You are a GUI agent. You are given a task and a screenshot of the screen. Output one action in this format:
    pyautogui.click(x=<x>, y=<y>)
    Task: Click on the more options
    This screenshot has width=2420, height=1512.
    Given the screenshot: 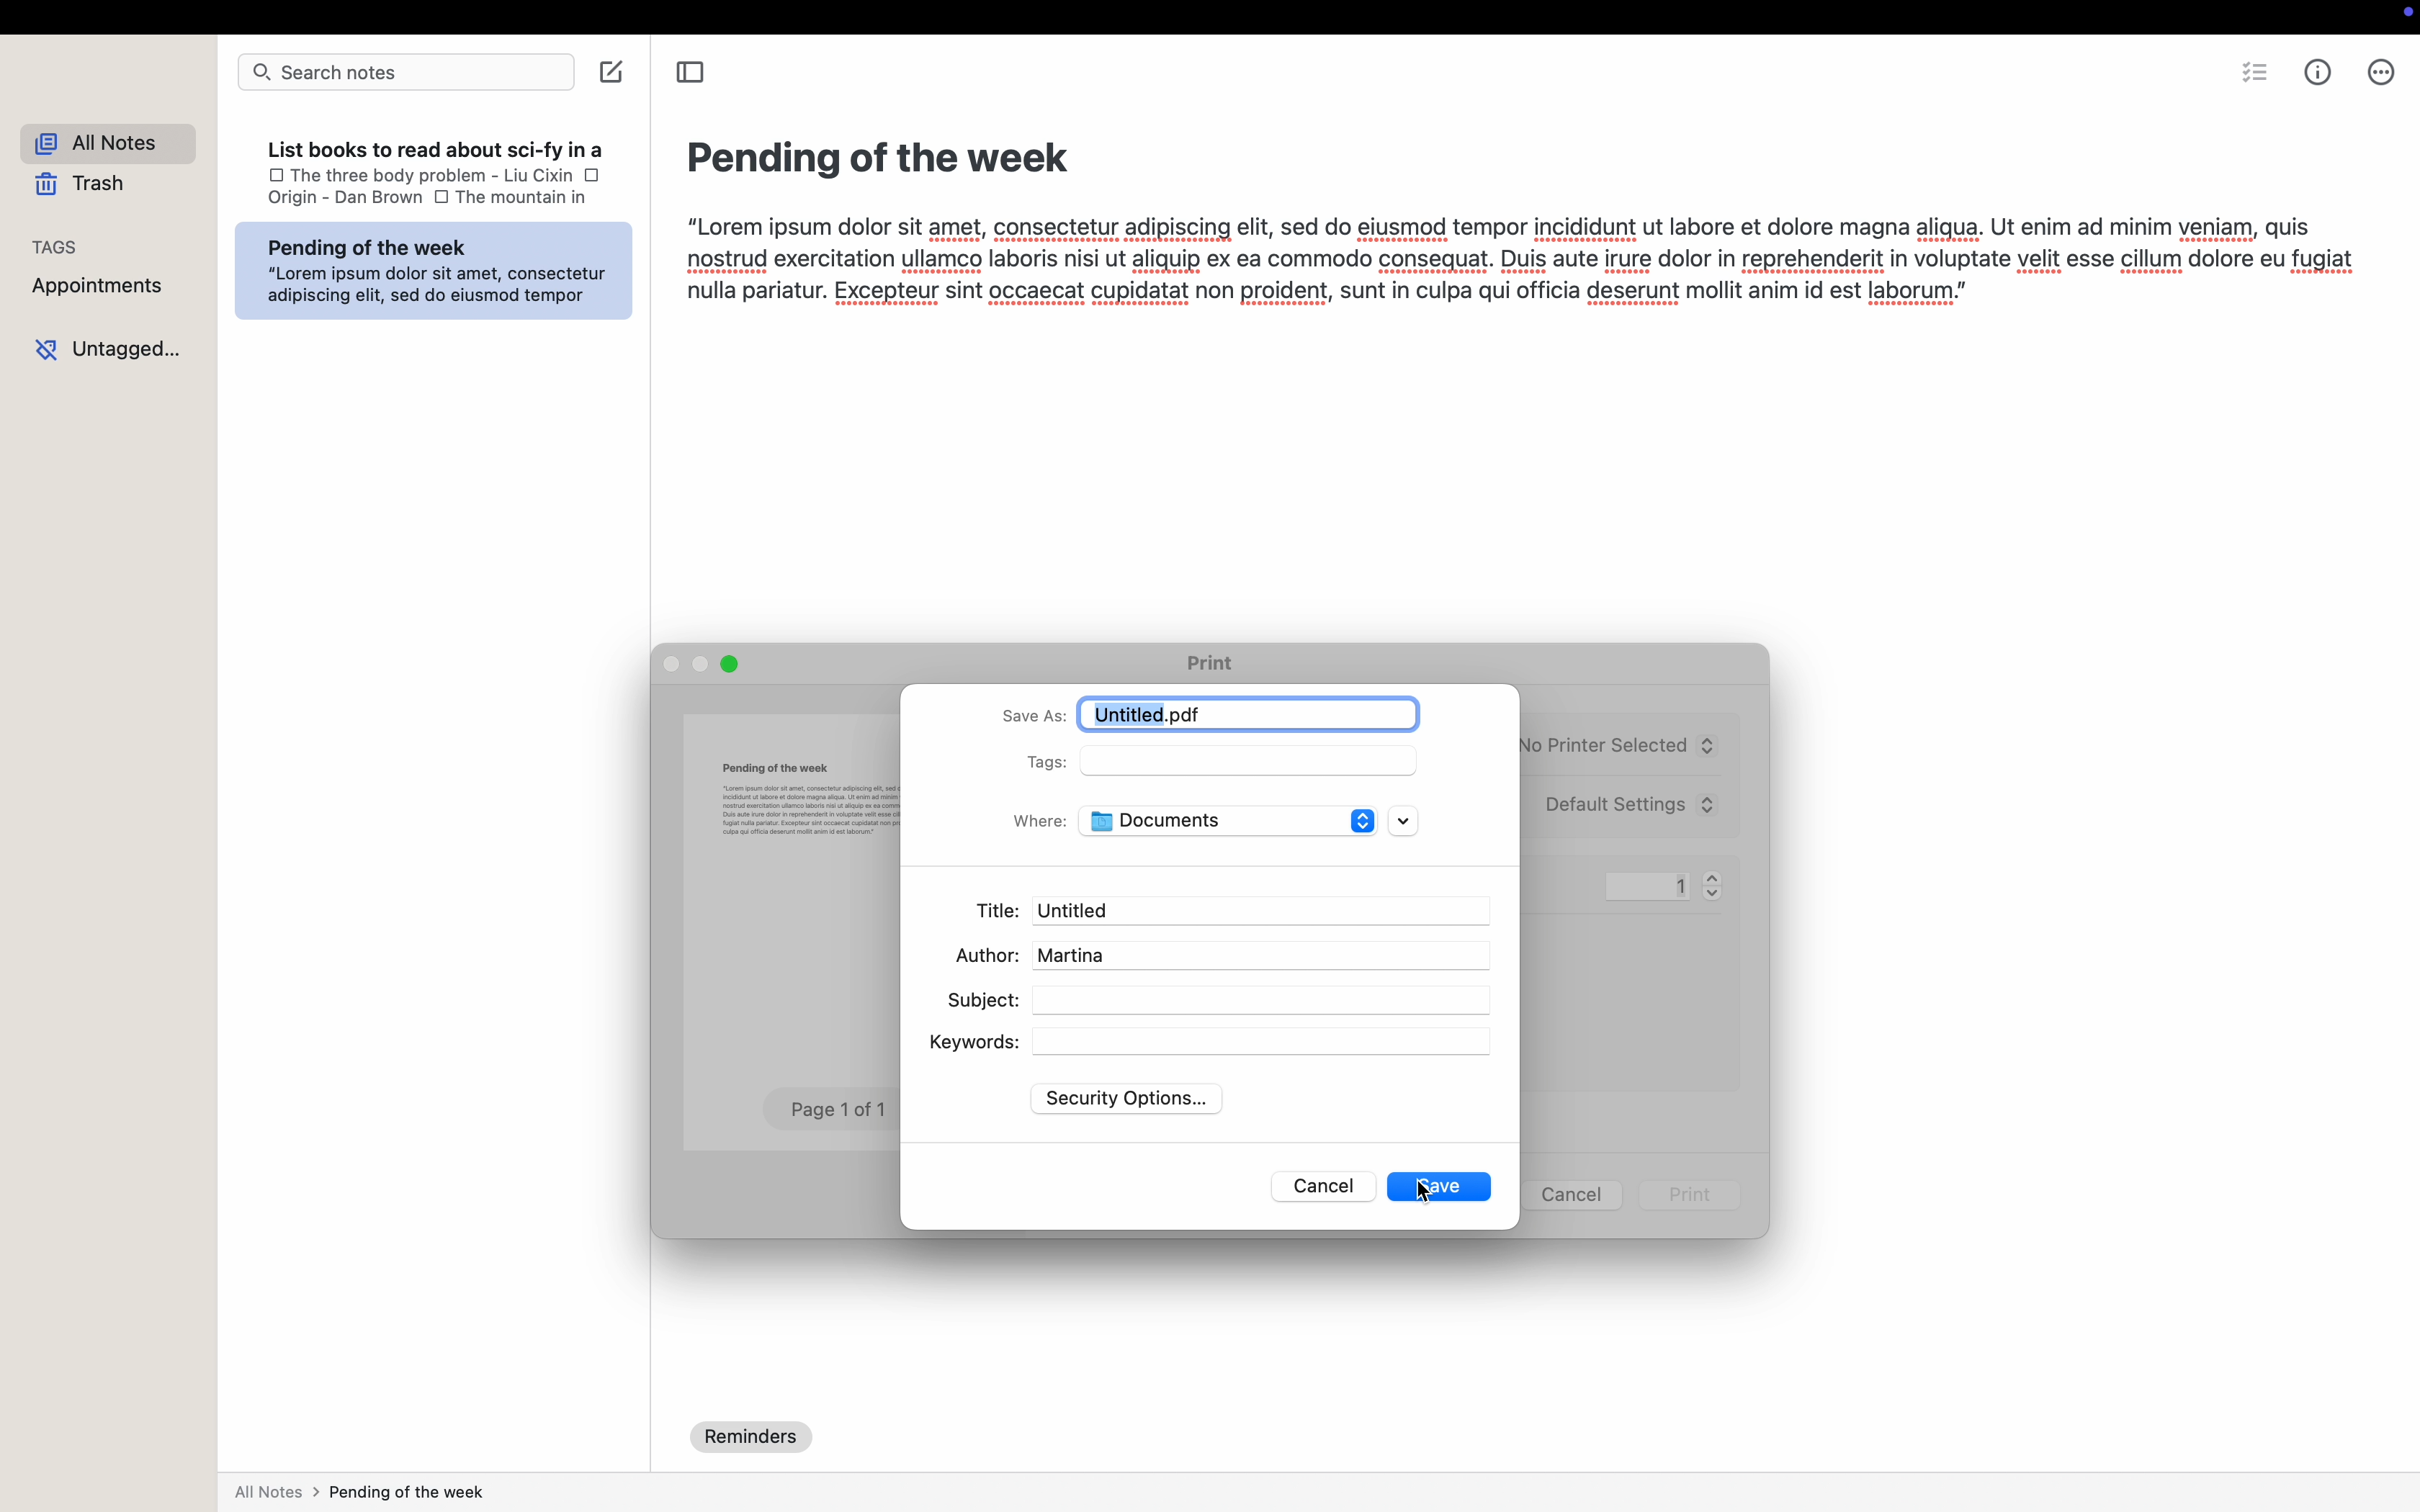 What is the action you would take?
    pyautogui.click(x=2381, y=76)
    